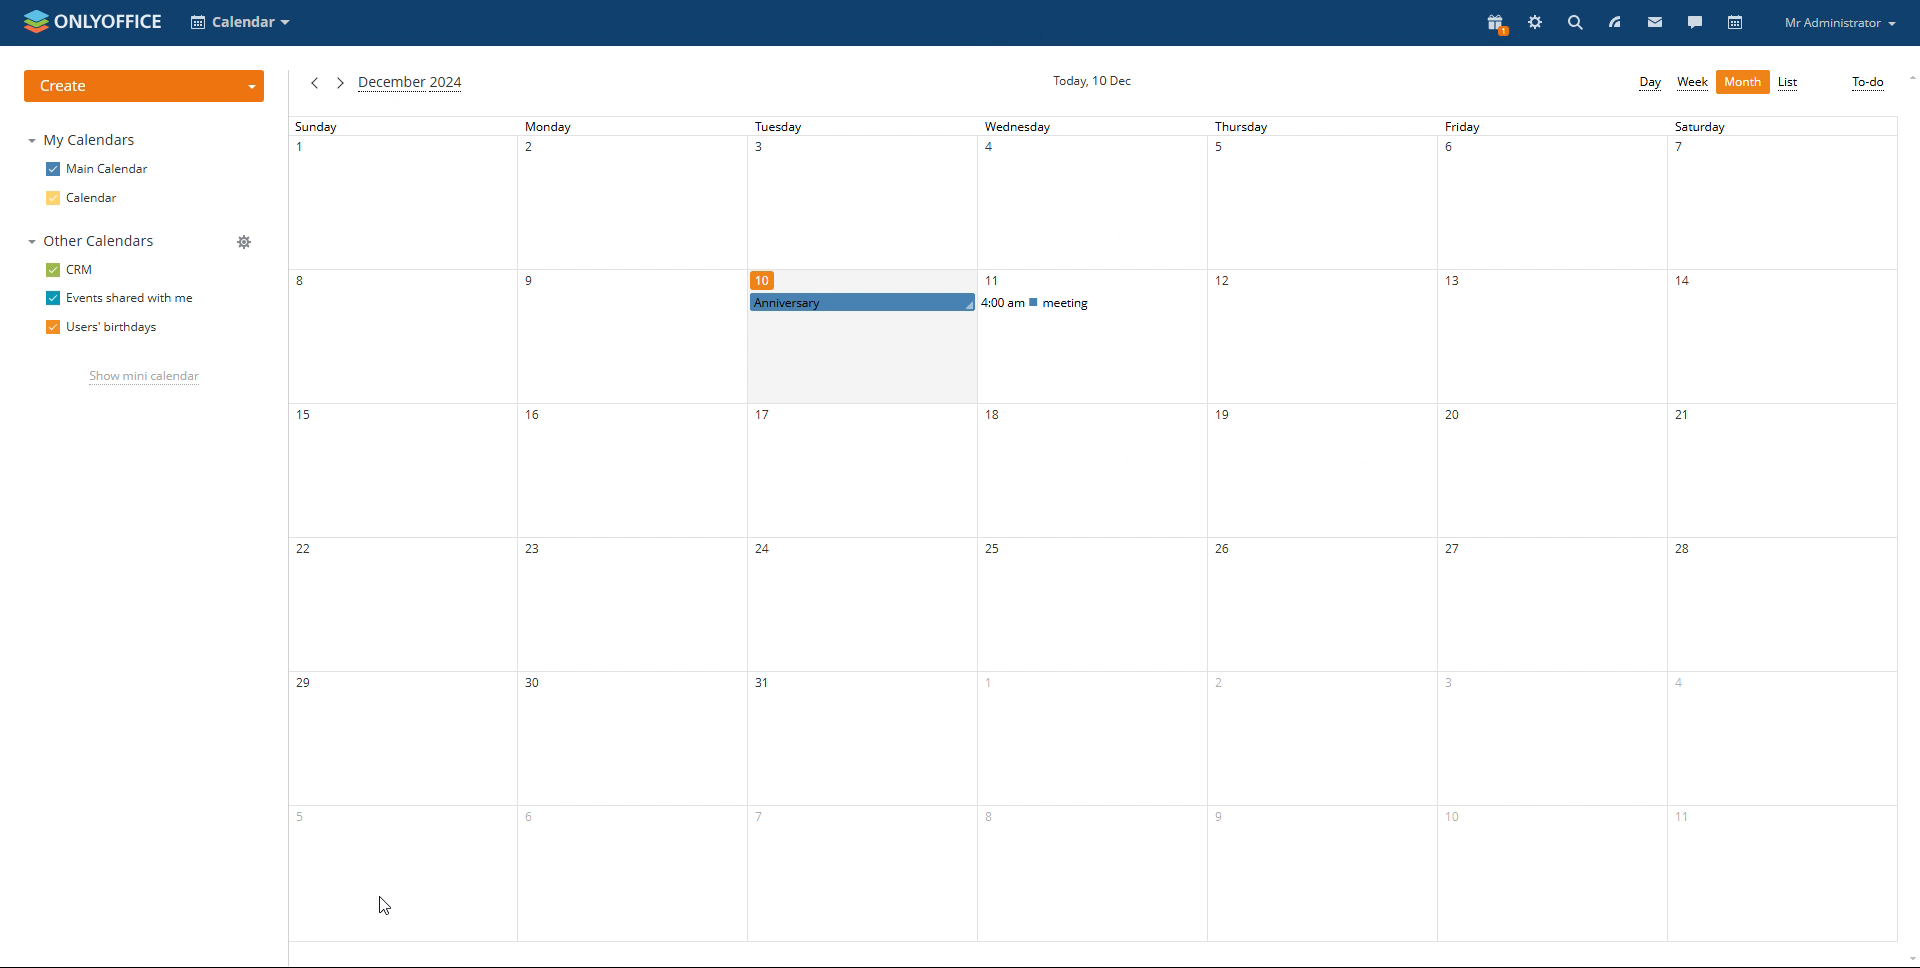  Describe the element at coordinates (1650, 83) in the screenshot. I see `day view` at that location.